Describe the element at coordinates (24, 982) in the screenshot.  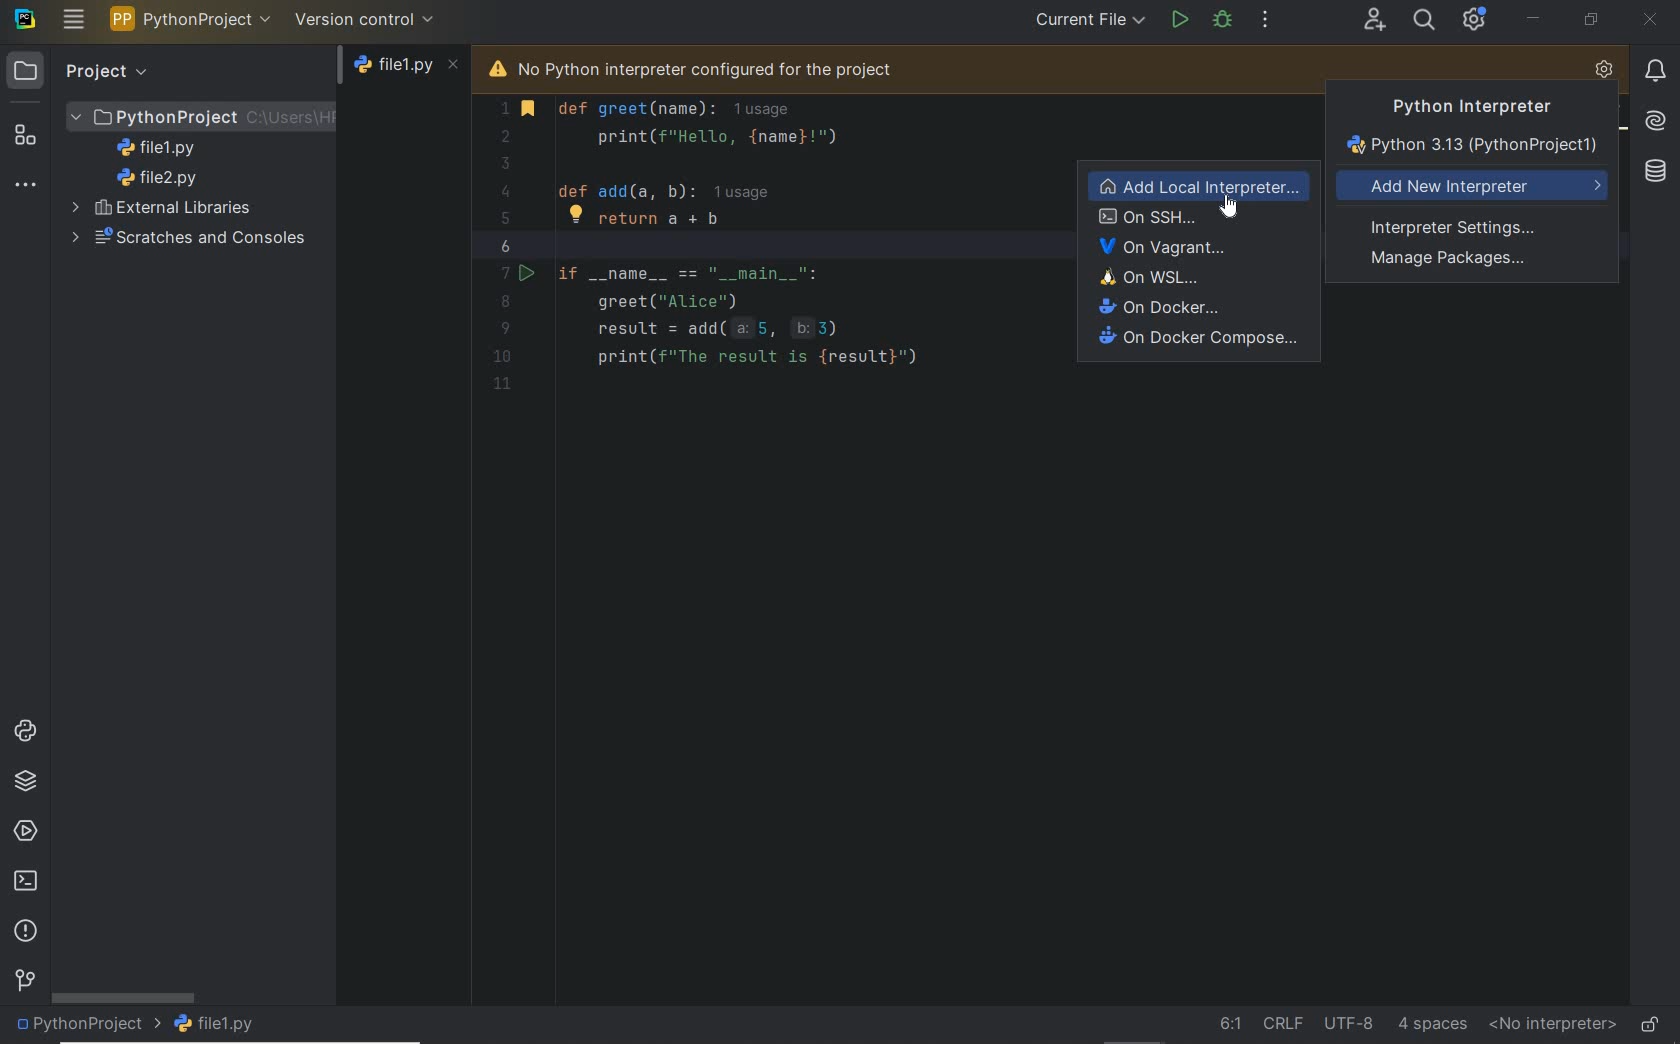
I see `version control` at that location.